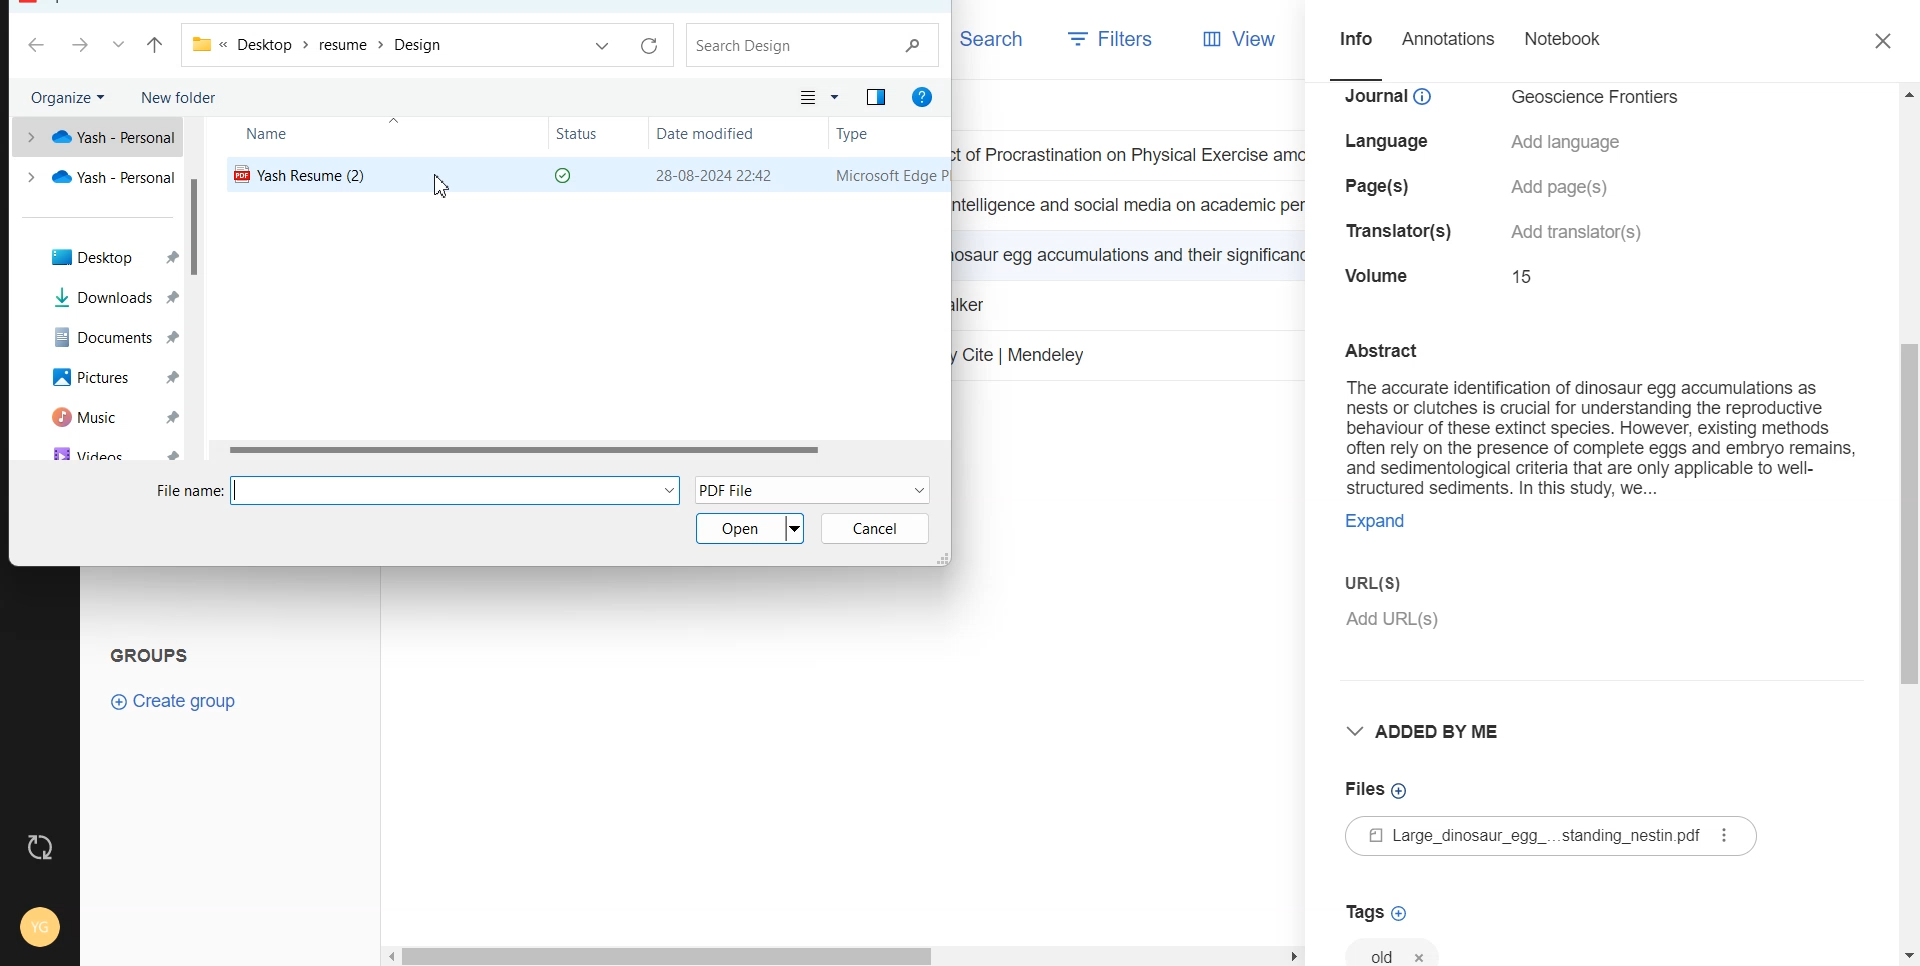  What do you see at coordinates (319, 45) in the screenshot?
I see `File path address` at bounding box center [319, 45].